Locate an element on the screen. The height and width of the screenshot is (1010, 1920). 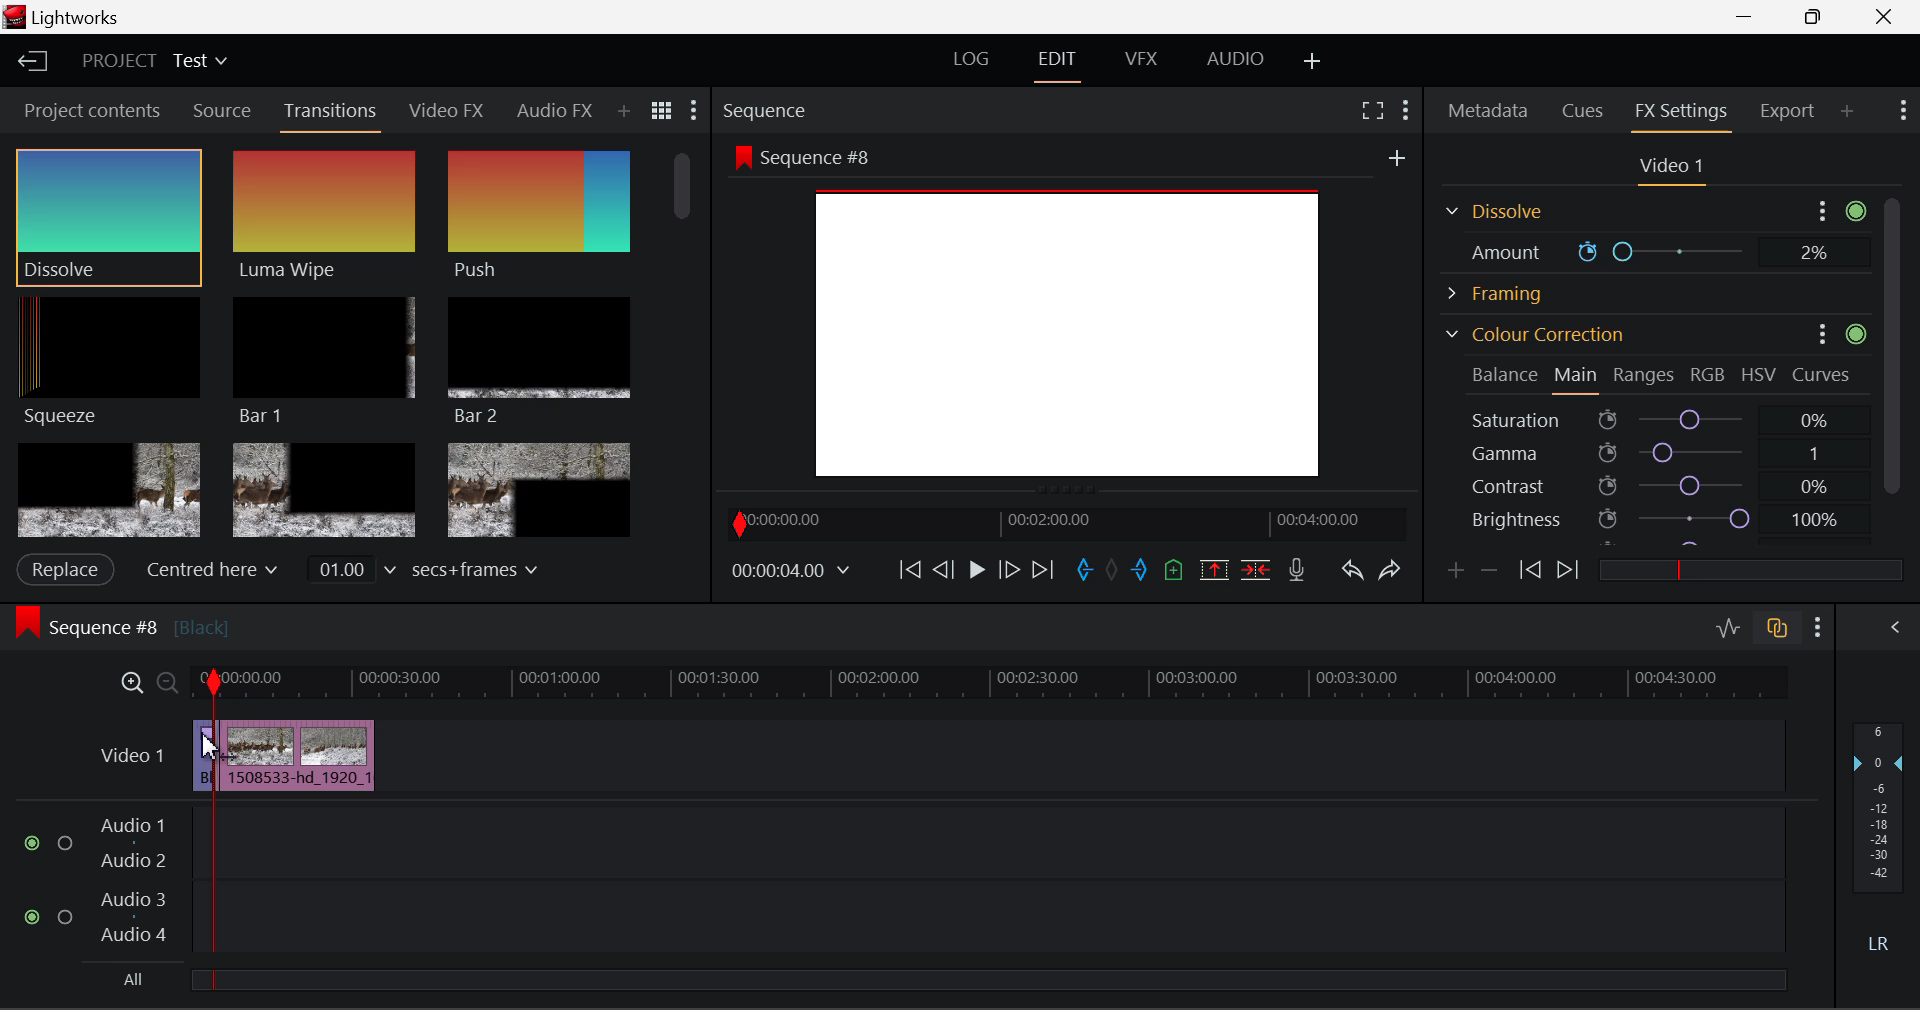
Source is located at coordinates (222, 111).